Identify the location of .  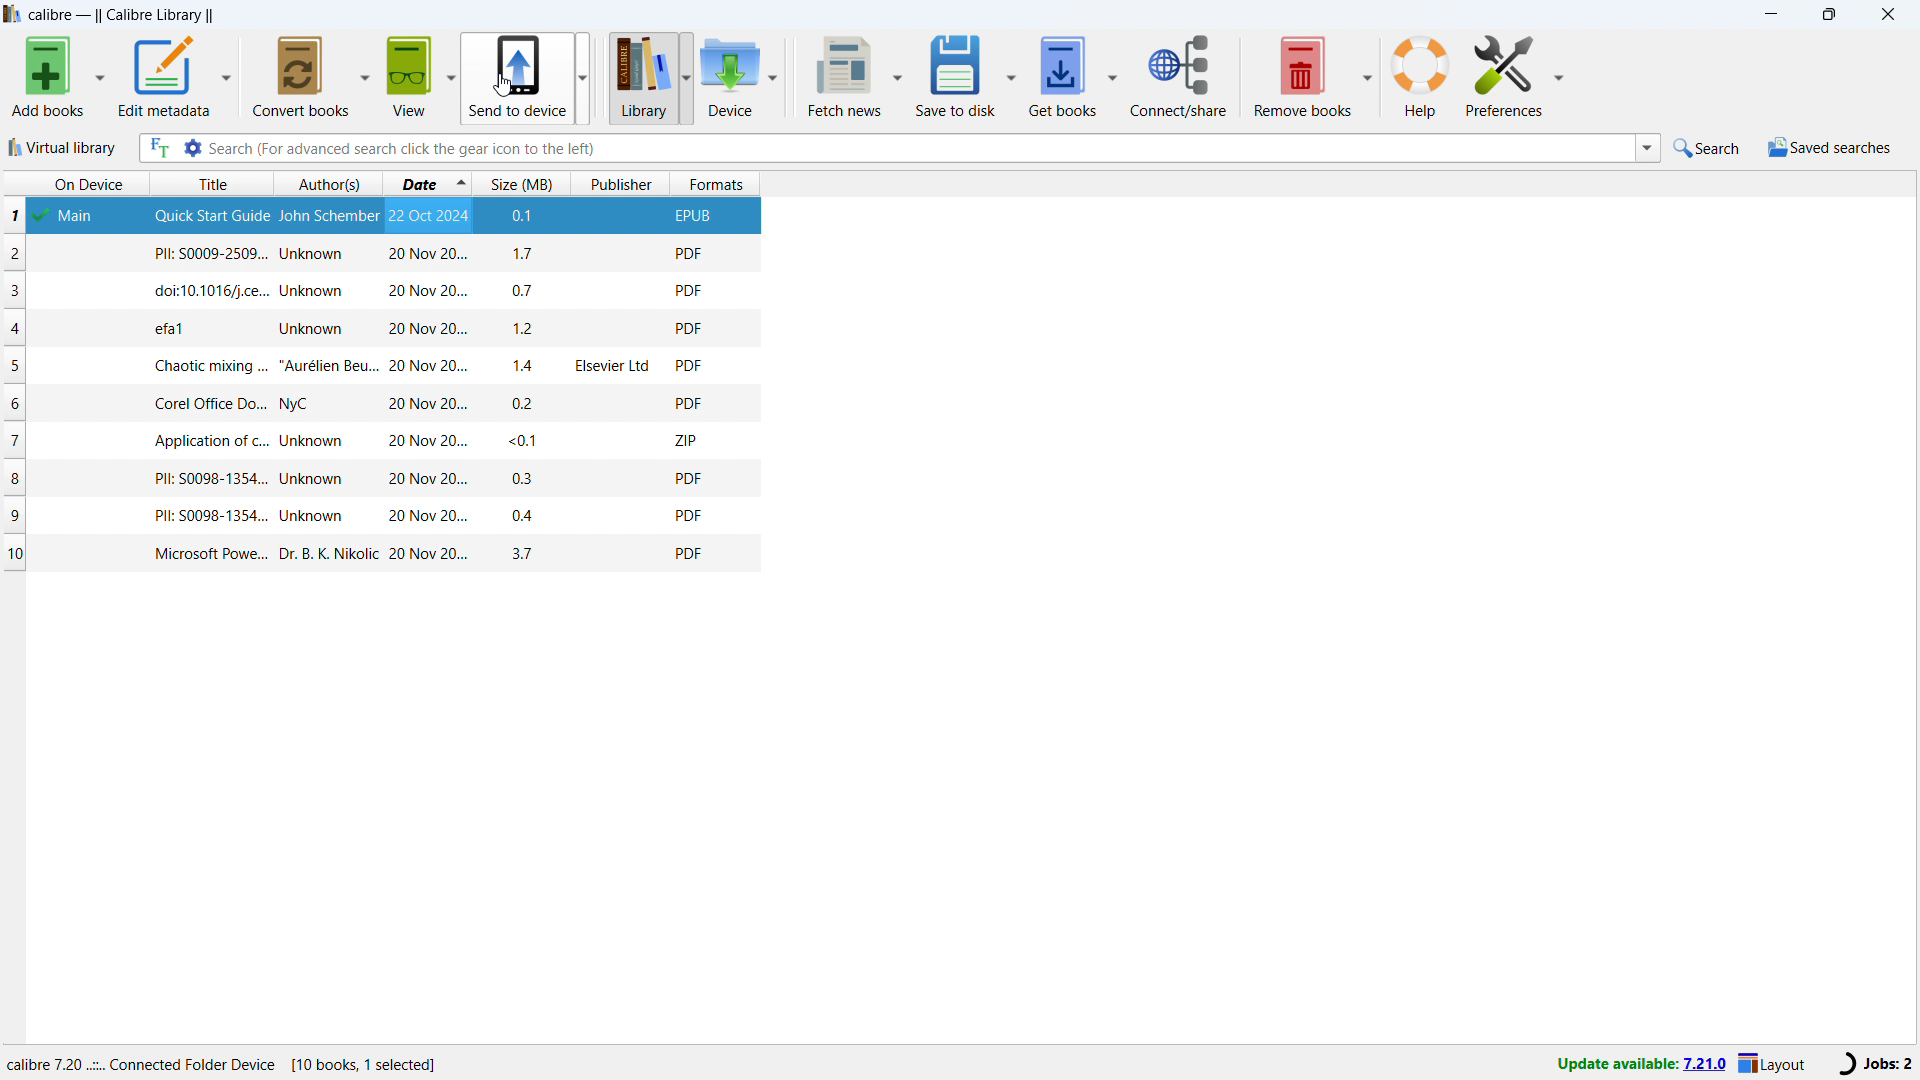
(956, 75).